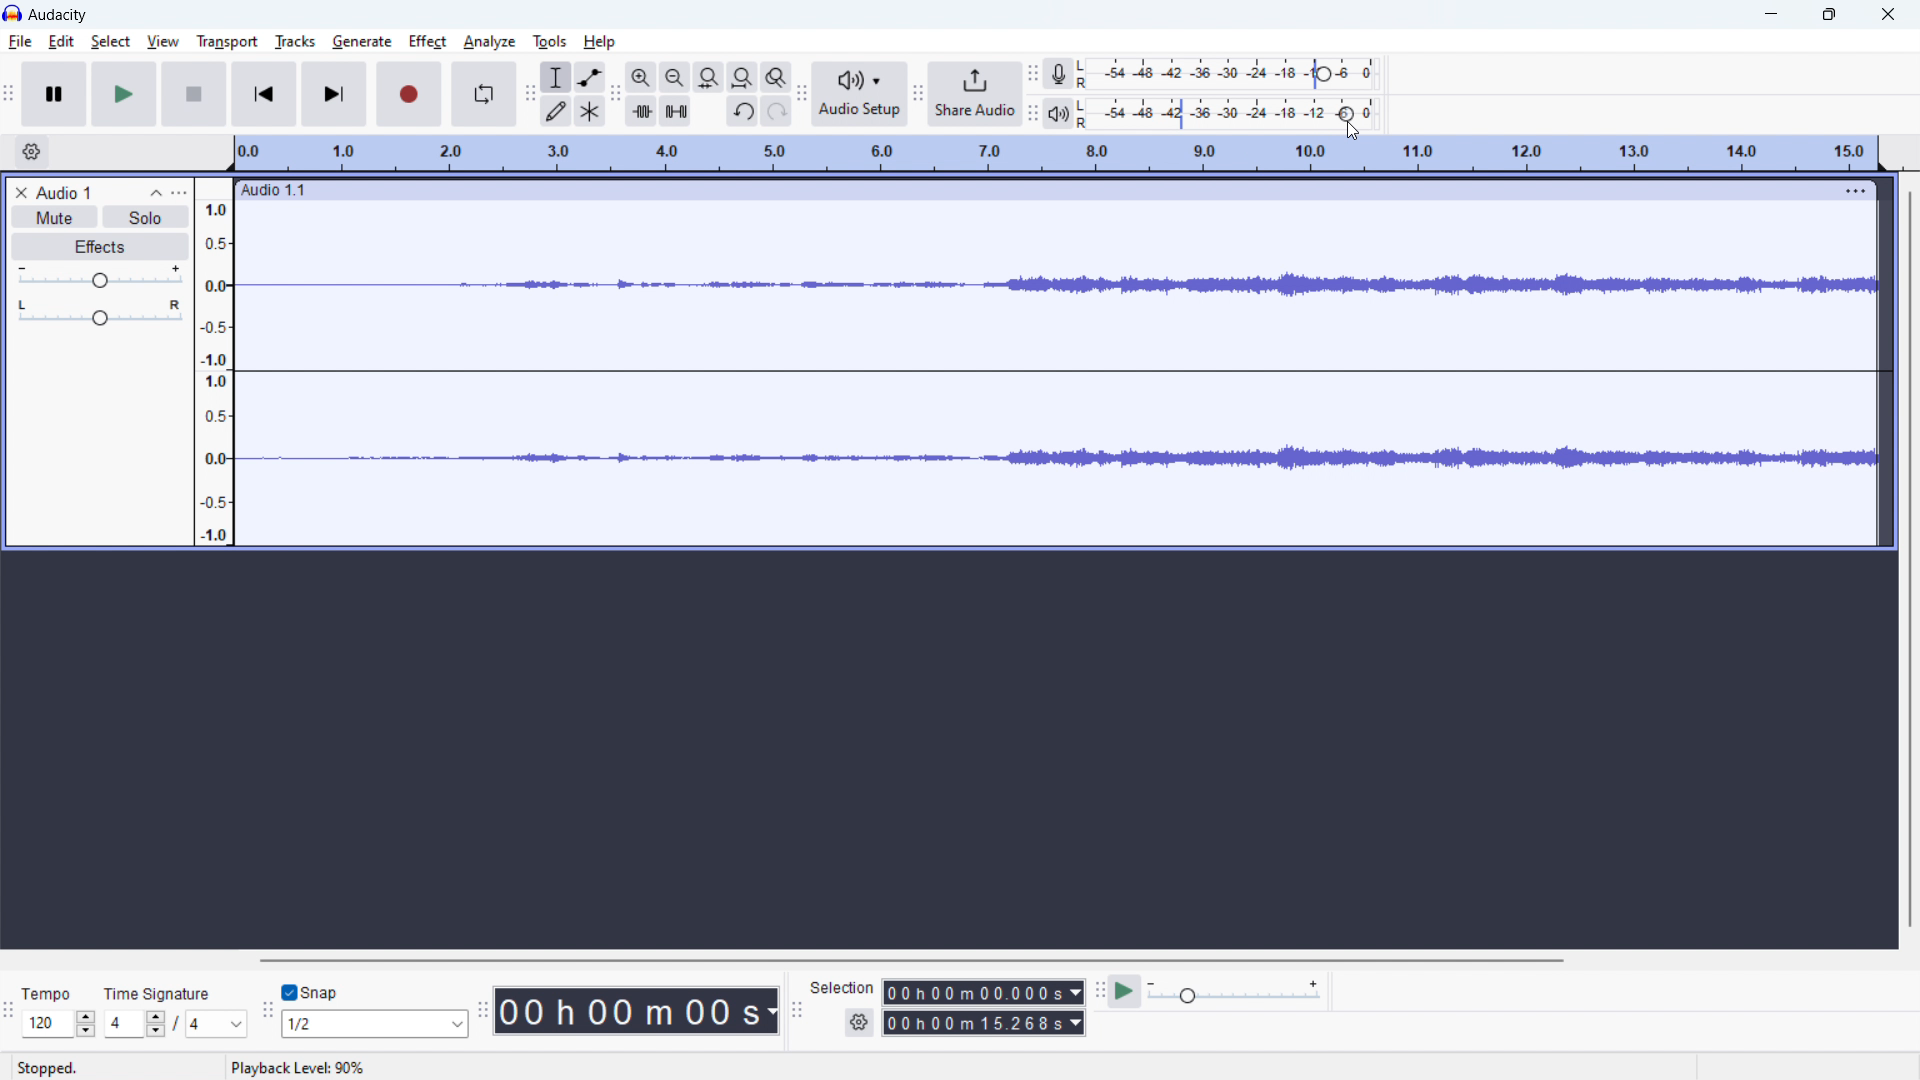  What do you see at coordinates (297, 1067) in the screenshot?
I see `status` at bounding box center [297, 1067].